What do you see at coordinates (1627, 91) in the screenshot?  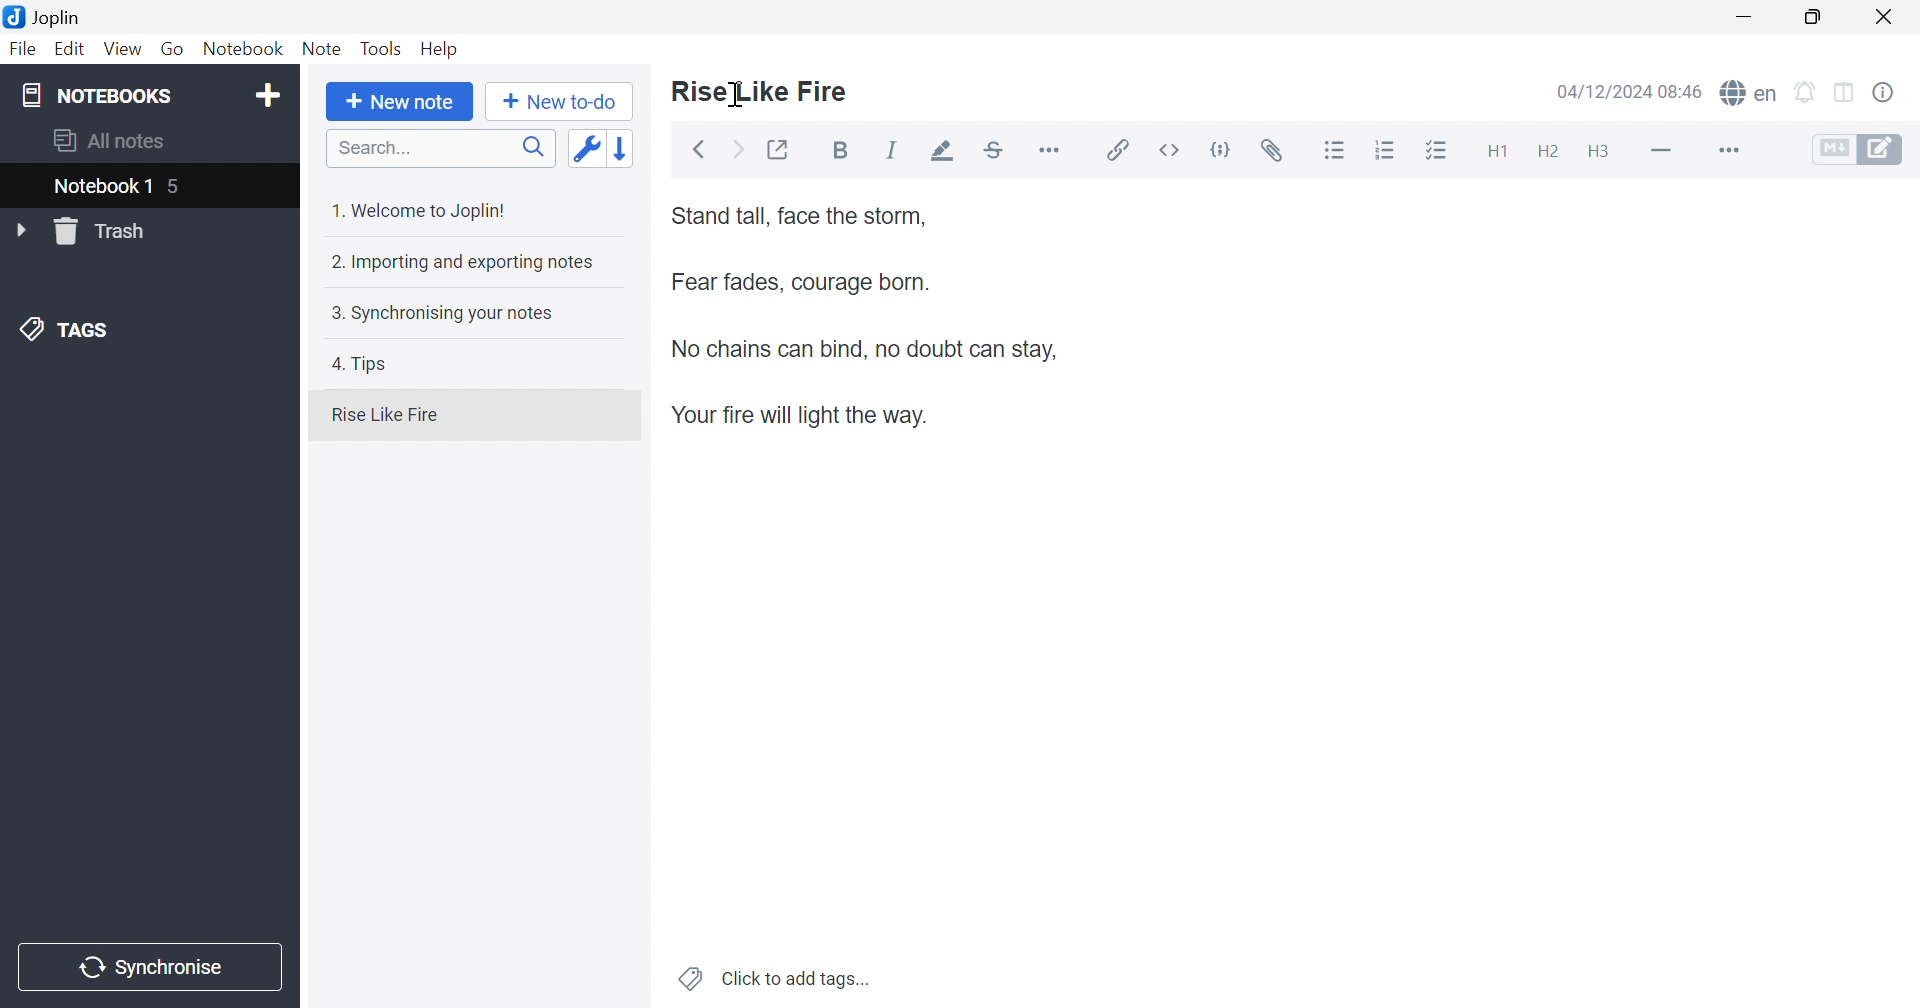 I see `04/12/2024 08:44` at bounding box center [1627, 91].